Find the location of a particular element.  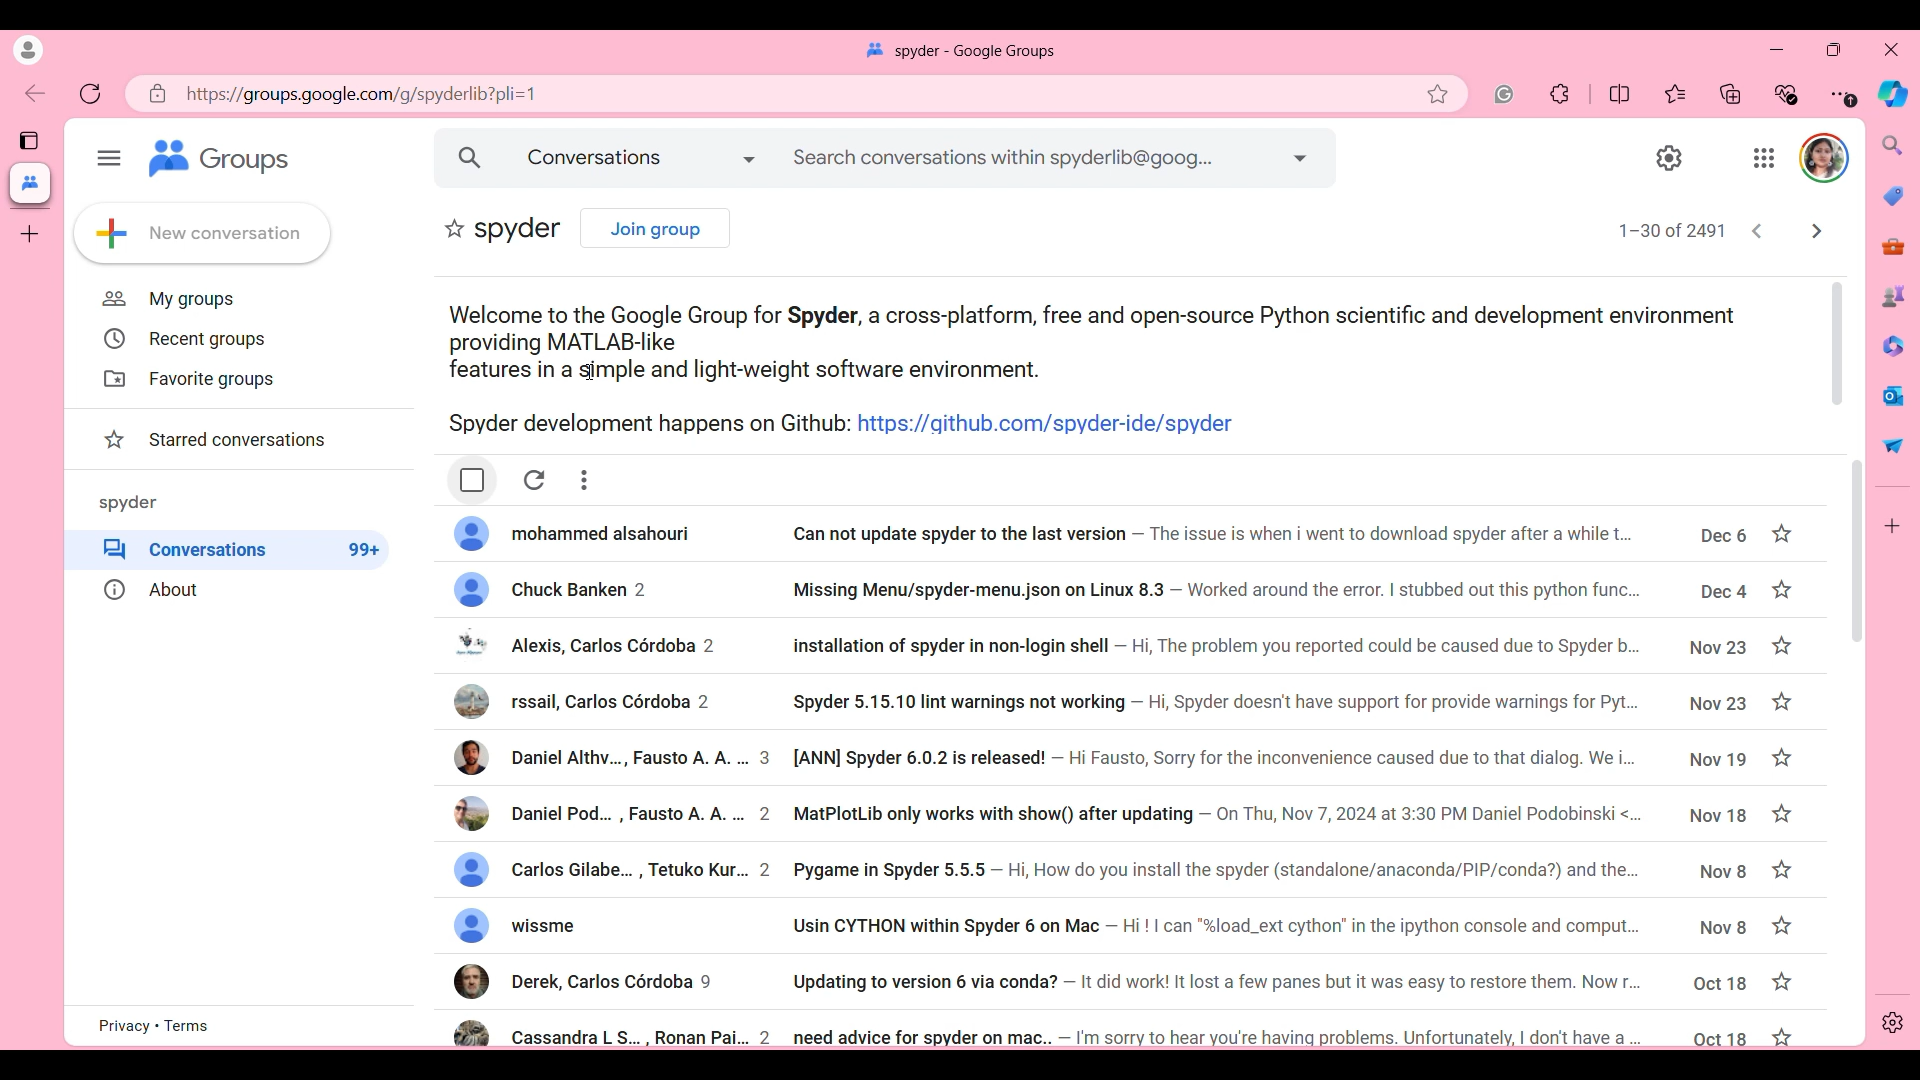

Tools is located at coordinates (1893, 247).